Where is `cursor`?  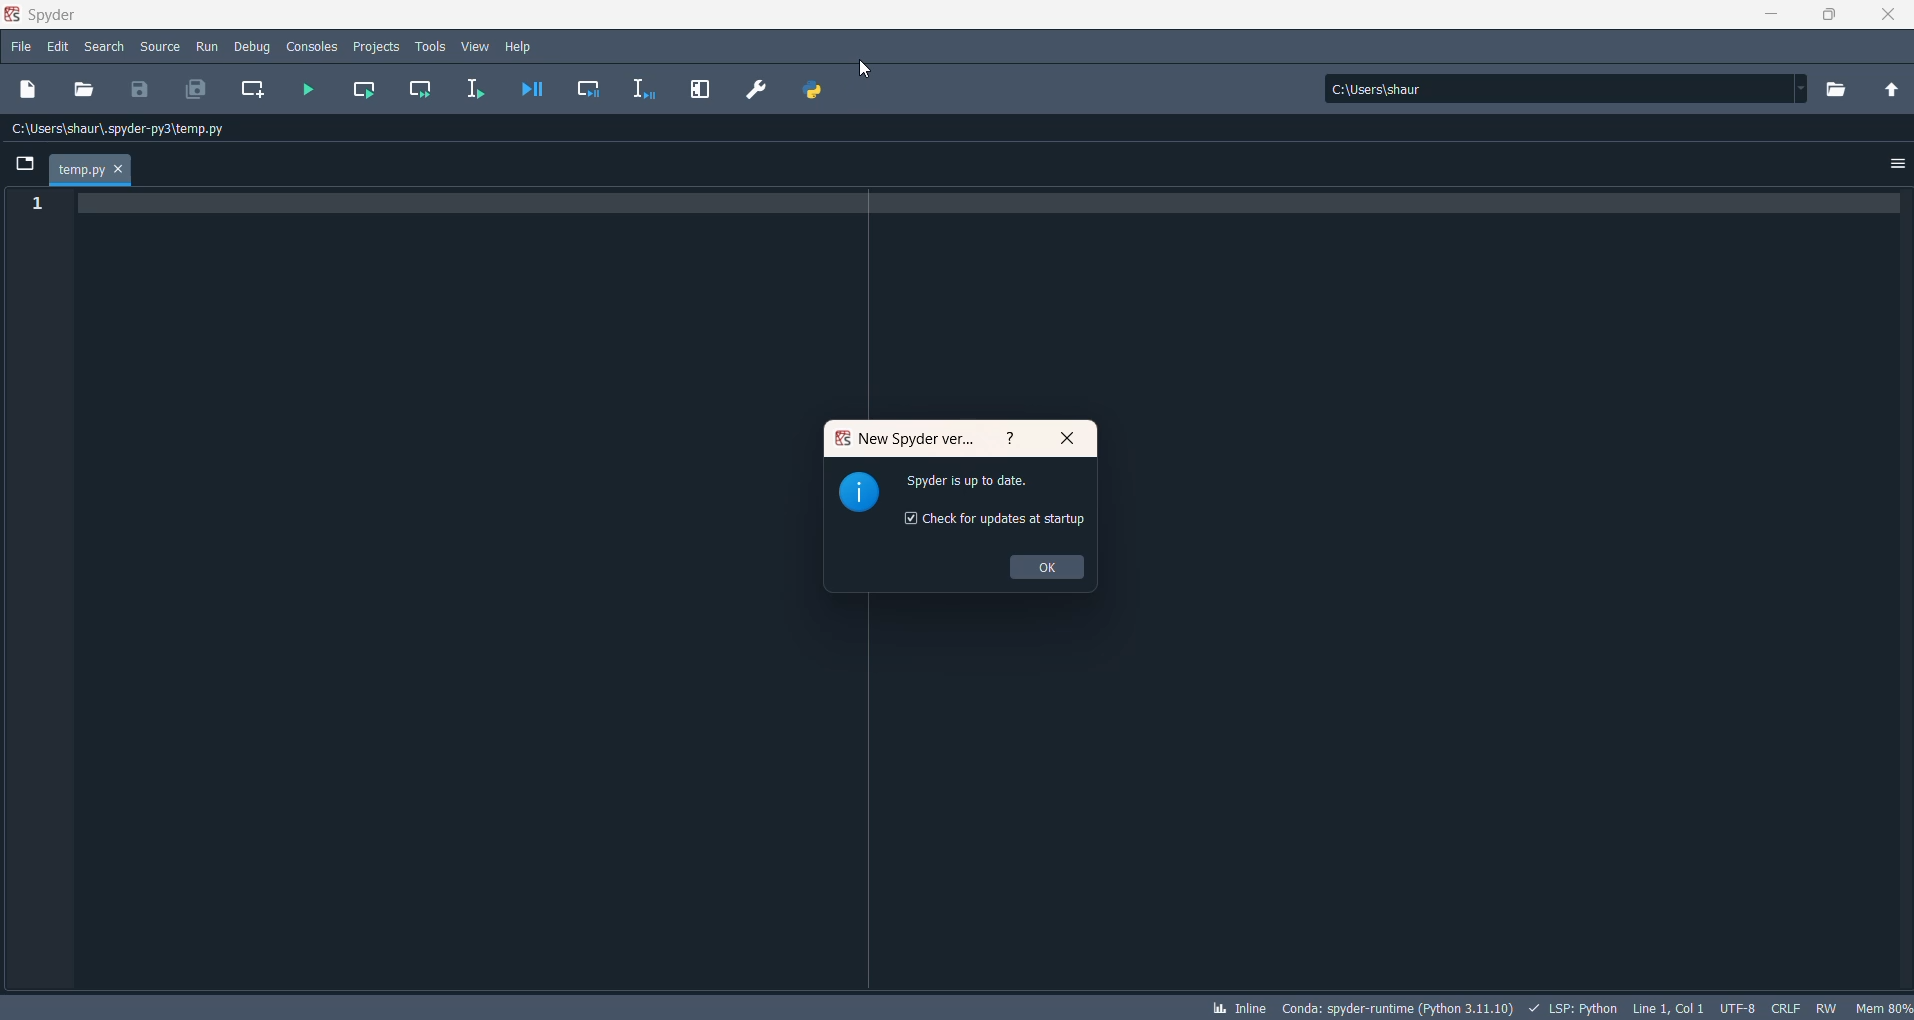 cursor is located at coordinates (866, 71).